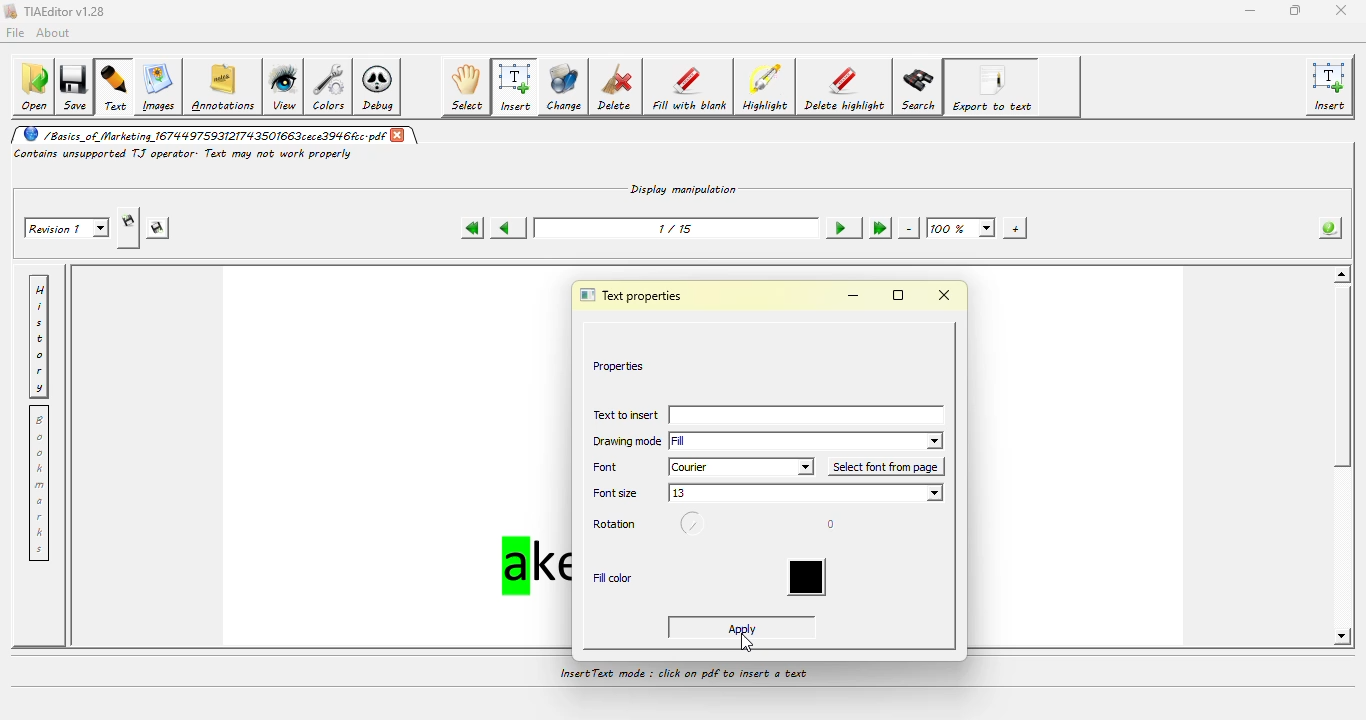 Image resolution: width=1366 pixels, height=720 pixels. I want to click on 100%, so click(961, 227).